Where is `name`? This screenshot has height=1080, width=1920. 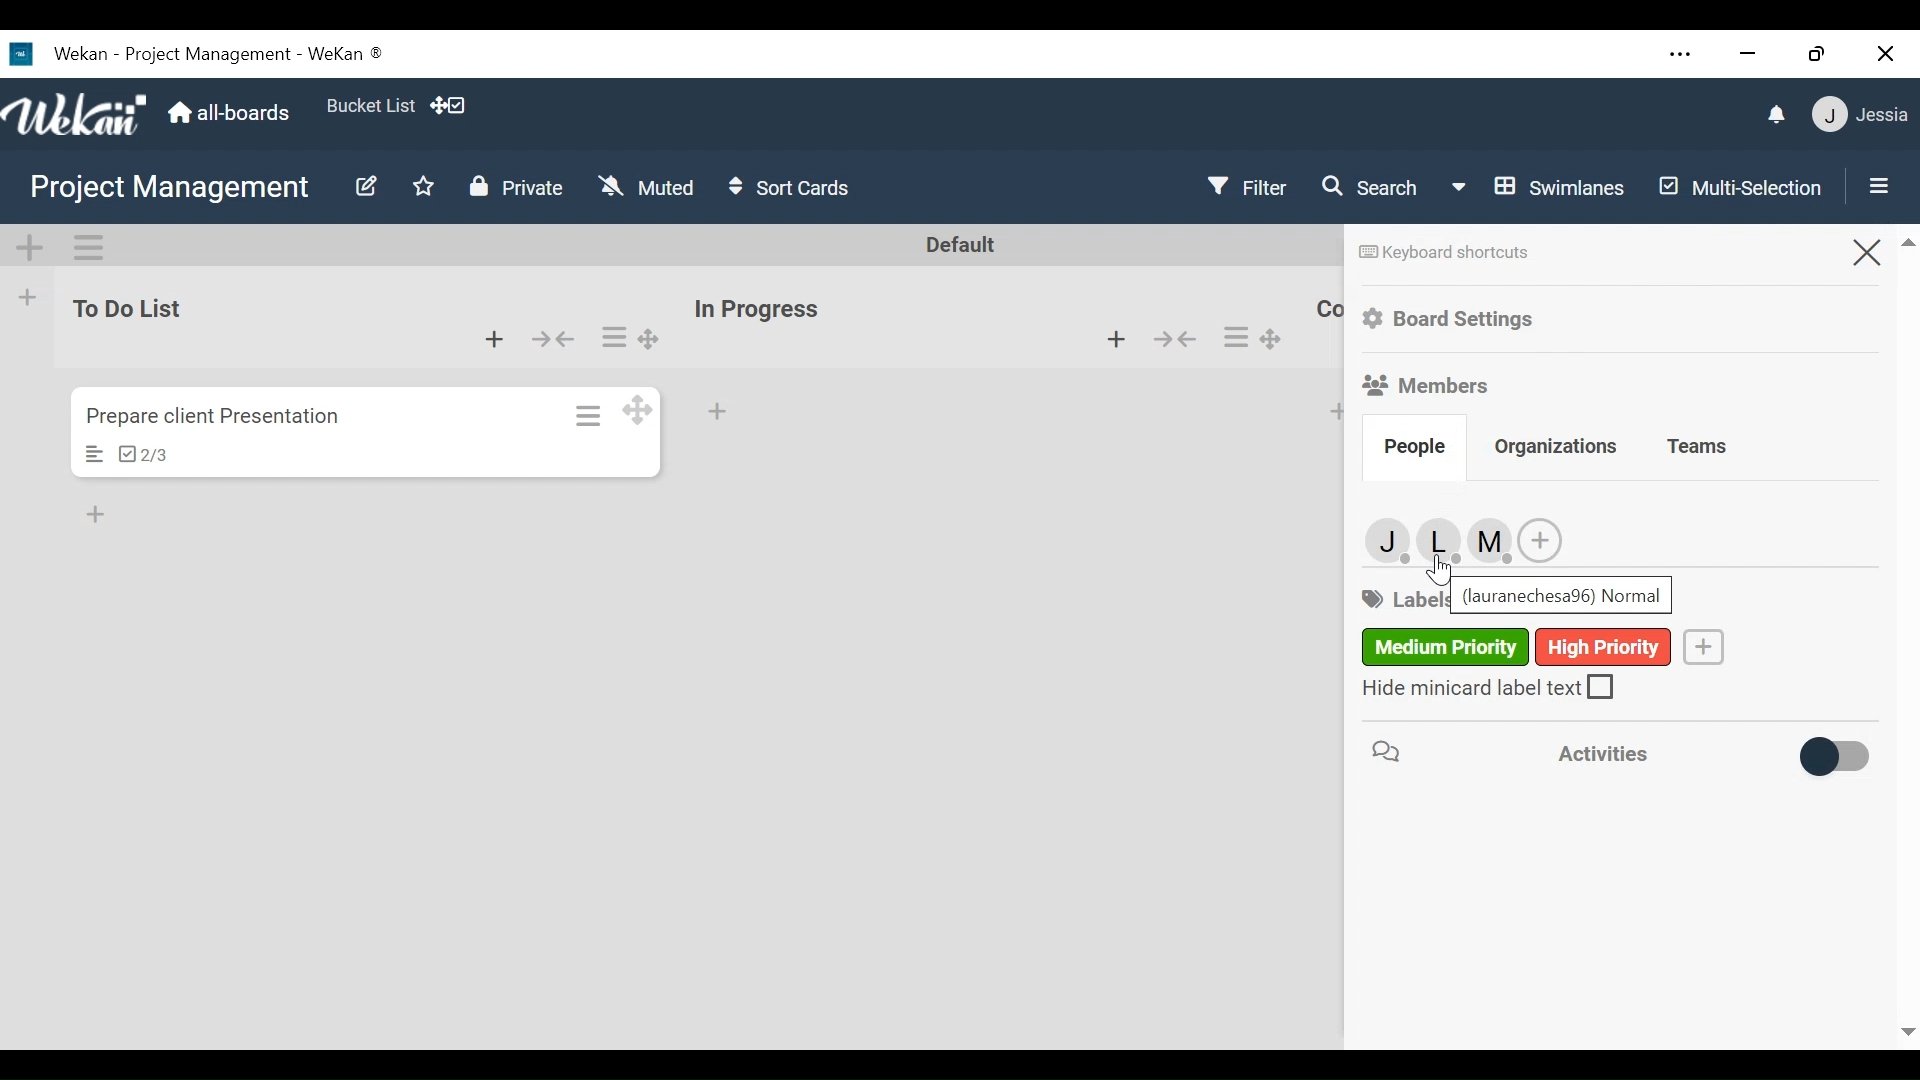
name is located at coordinates (1563, 596).